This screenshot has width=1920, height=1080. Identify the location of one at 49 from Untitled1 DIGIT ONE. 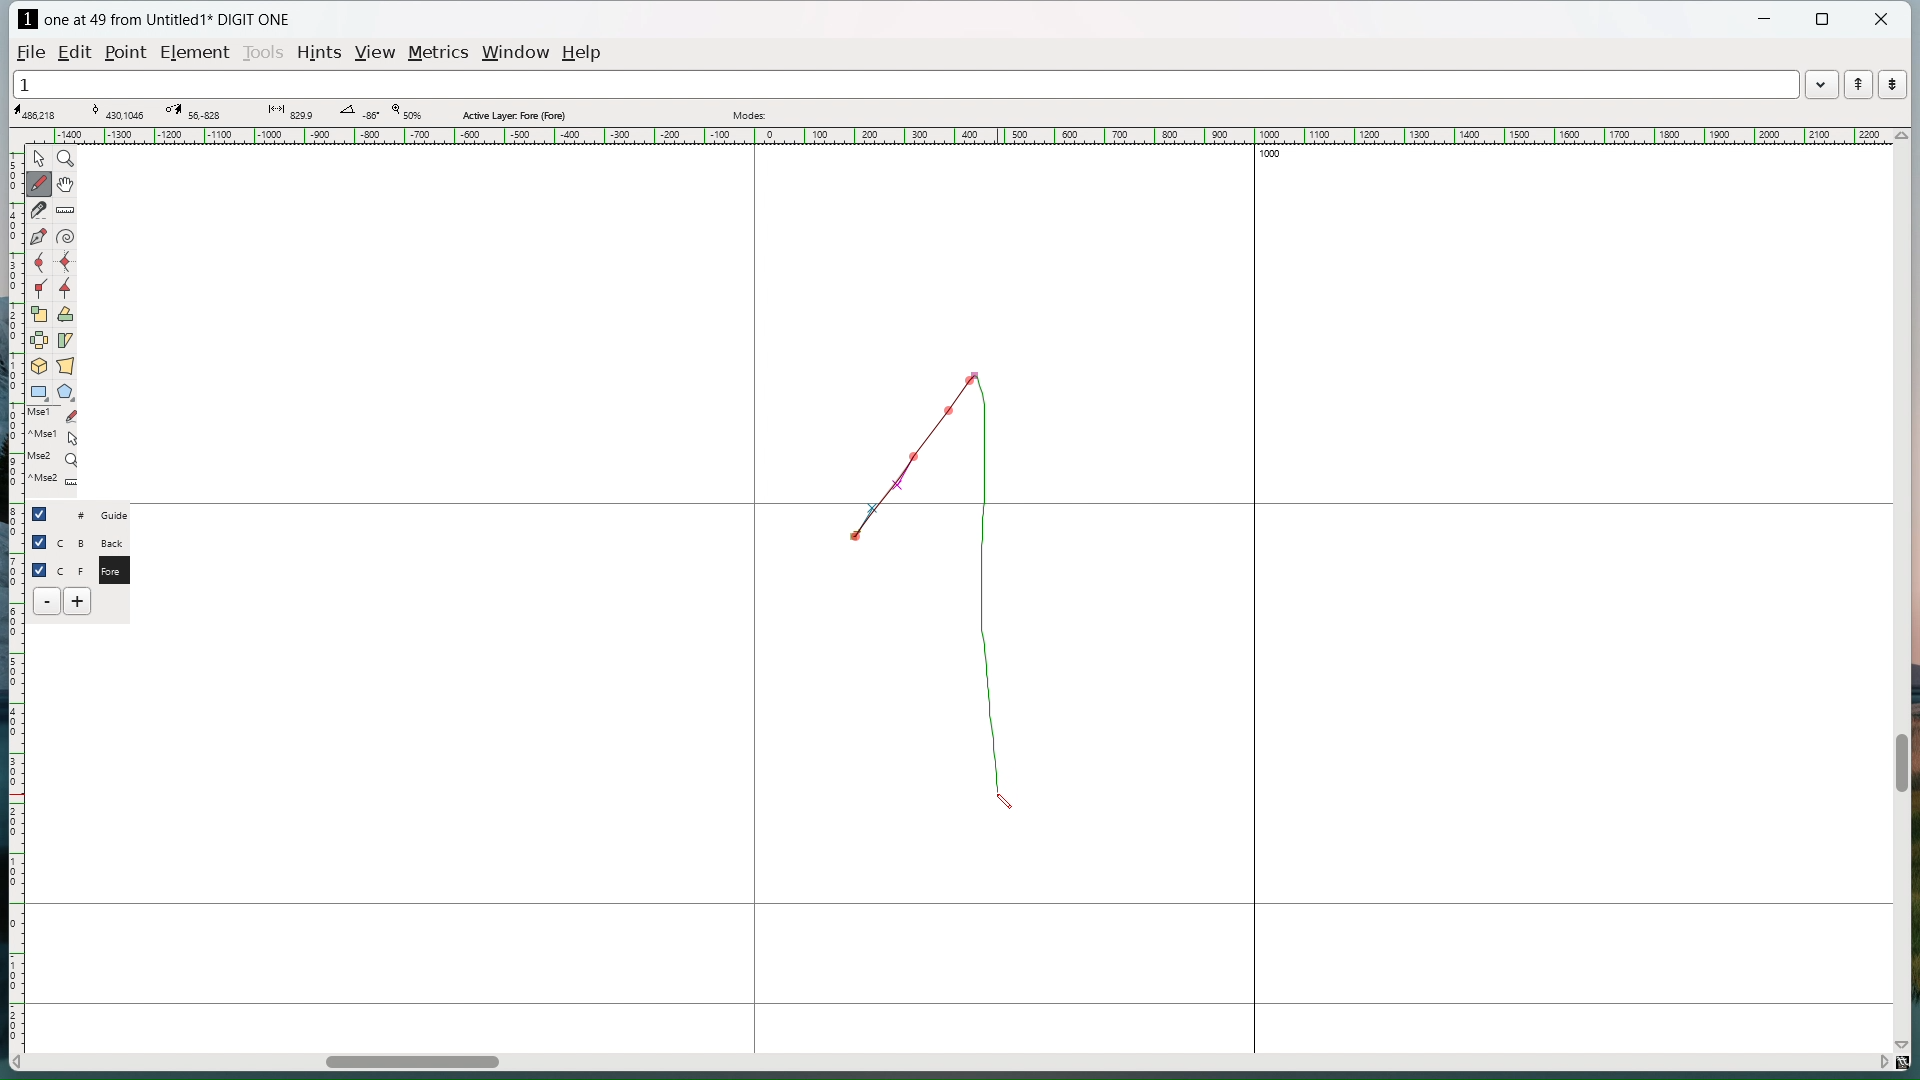
(166, 20).